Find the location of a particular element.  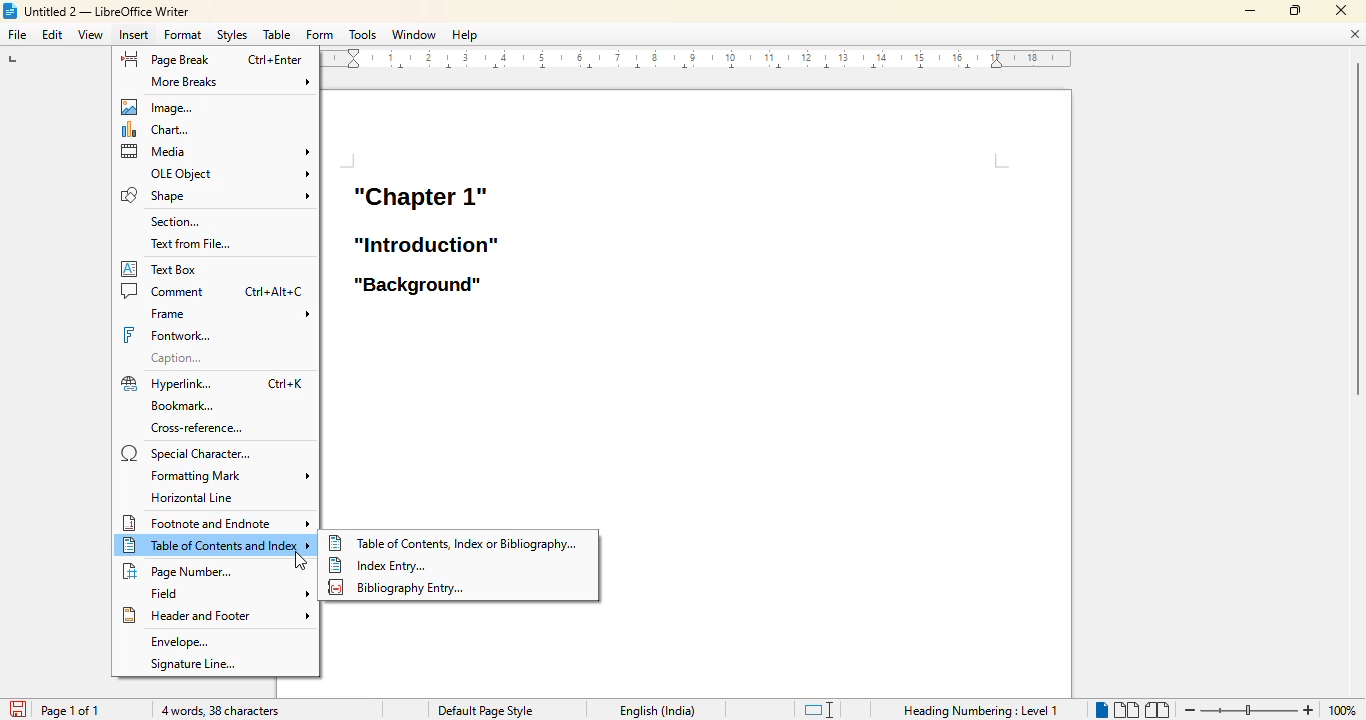

form is located at coordinates (320, 35).